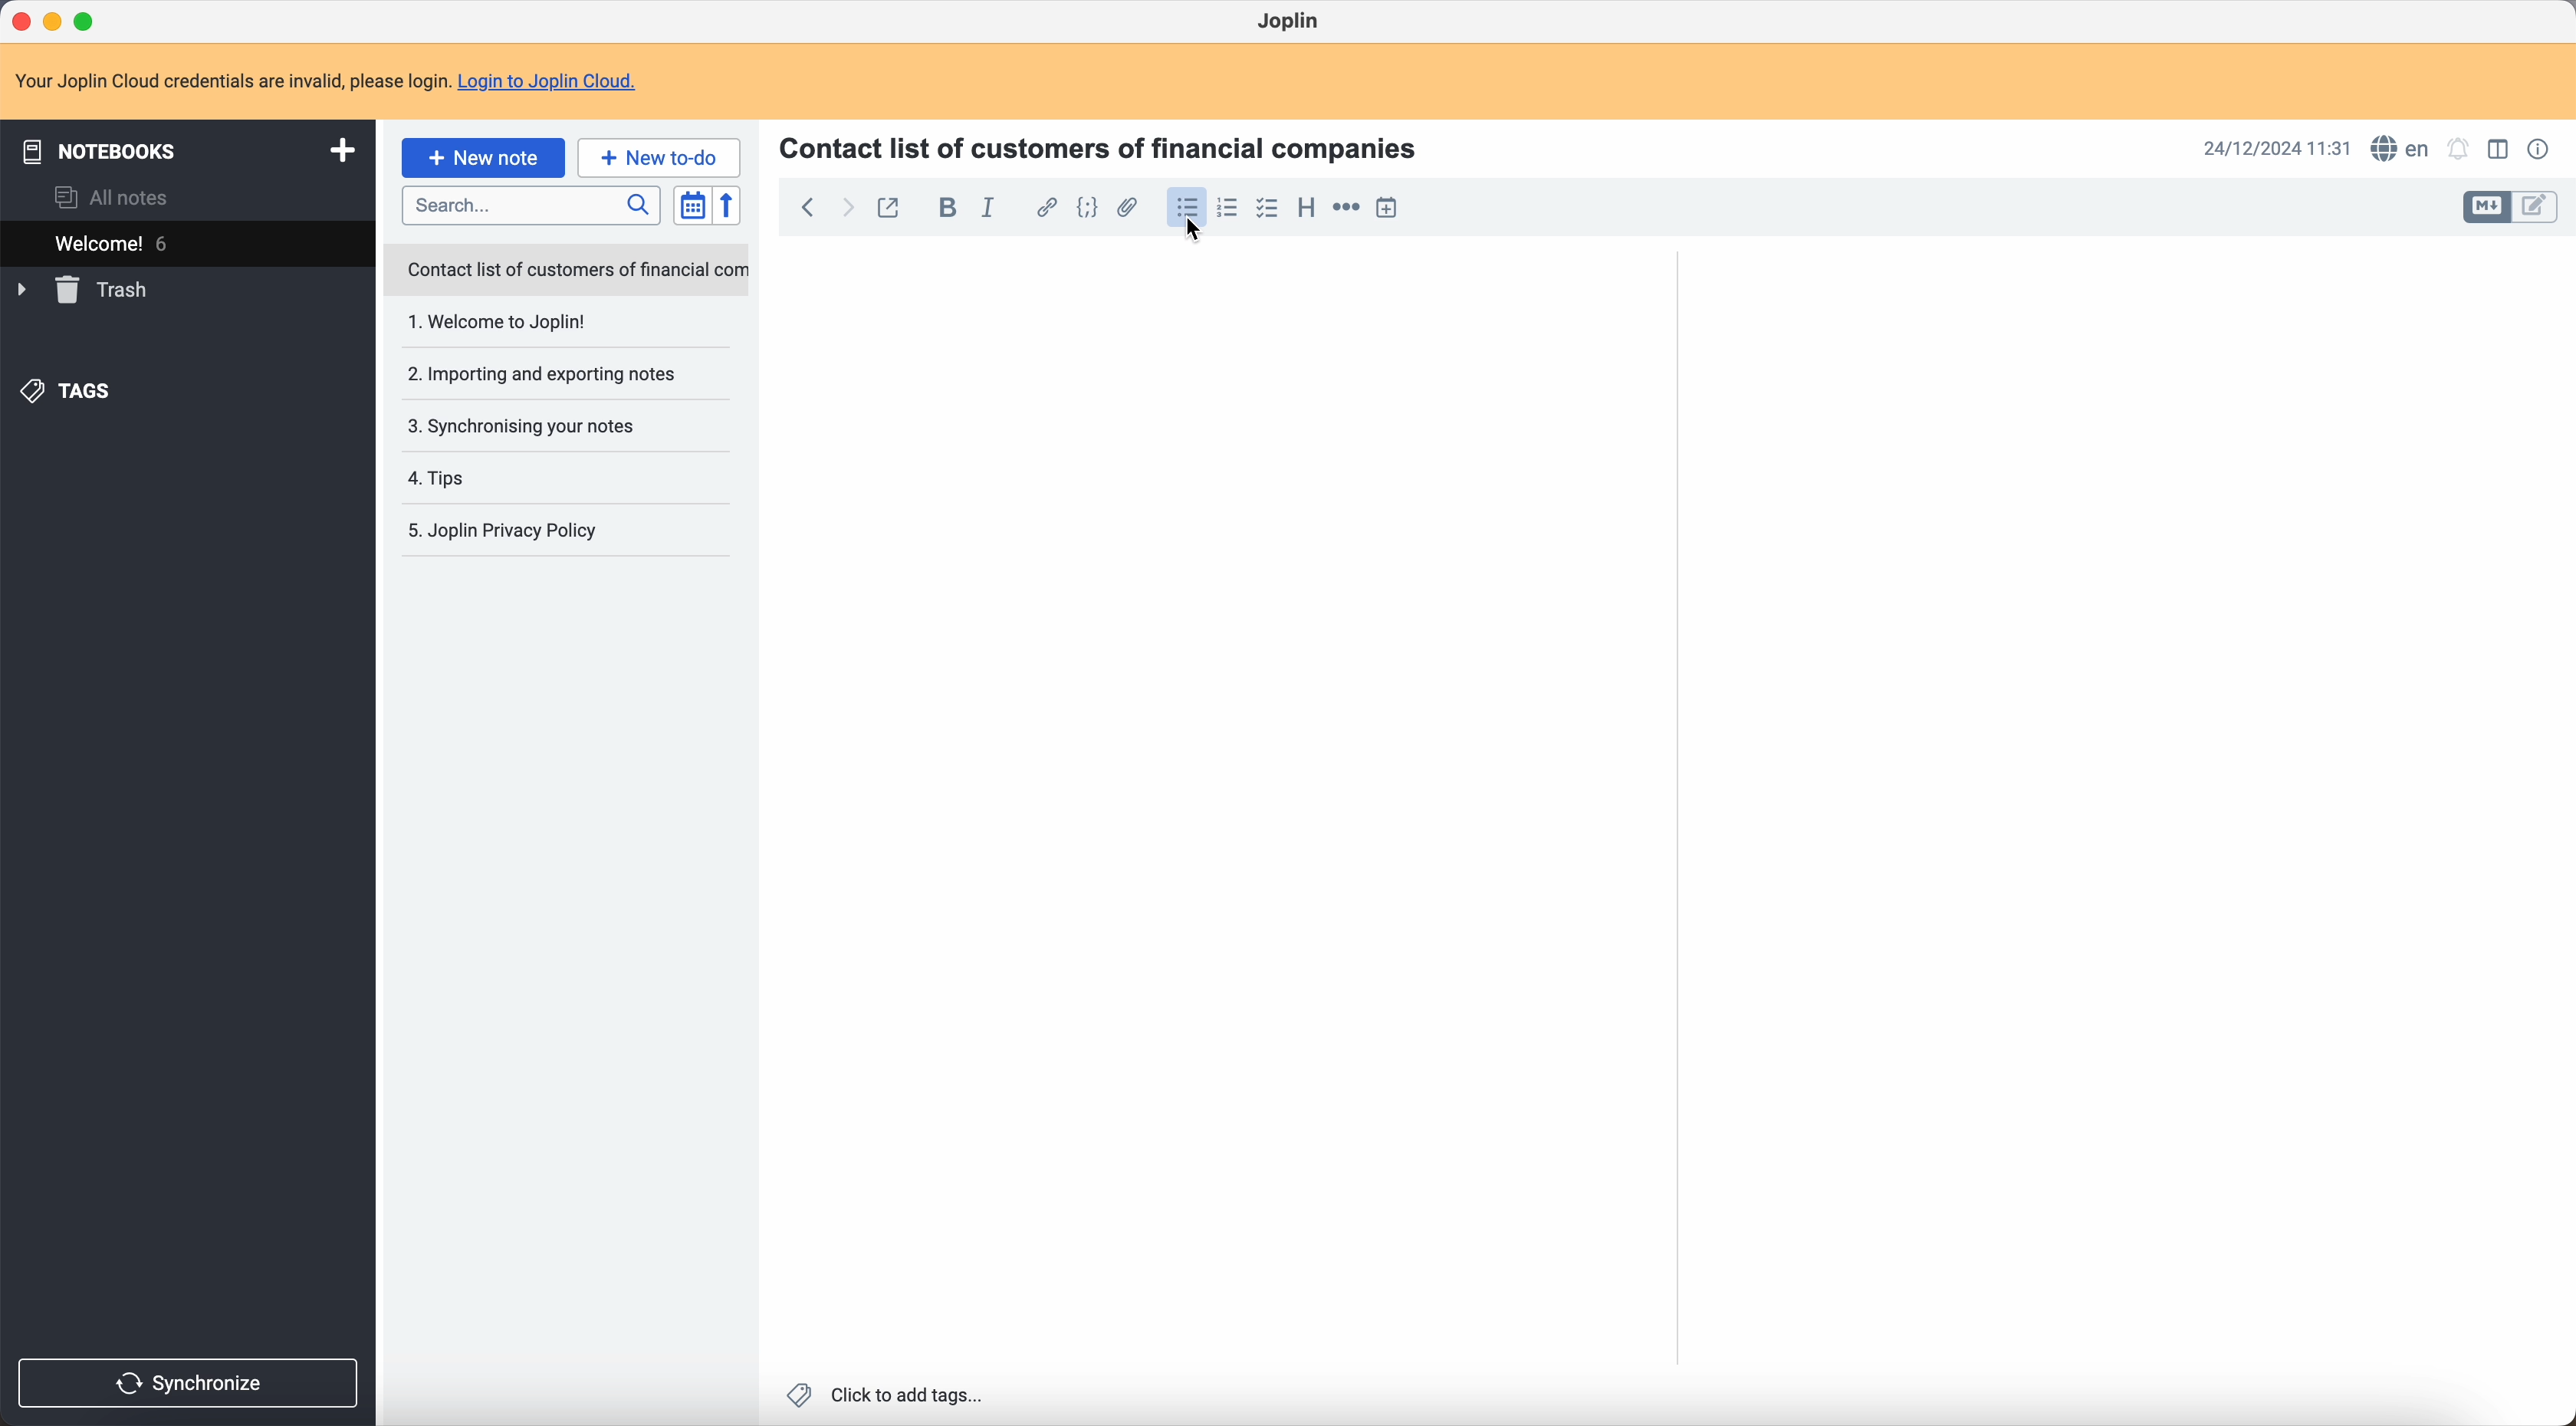 This screenshot has width=2576, height=1426. Describe the element at coordinates (1111, 146) in the screenshot. I see `Contact list of customers of financial companies` at that location.